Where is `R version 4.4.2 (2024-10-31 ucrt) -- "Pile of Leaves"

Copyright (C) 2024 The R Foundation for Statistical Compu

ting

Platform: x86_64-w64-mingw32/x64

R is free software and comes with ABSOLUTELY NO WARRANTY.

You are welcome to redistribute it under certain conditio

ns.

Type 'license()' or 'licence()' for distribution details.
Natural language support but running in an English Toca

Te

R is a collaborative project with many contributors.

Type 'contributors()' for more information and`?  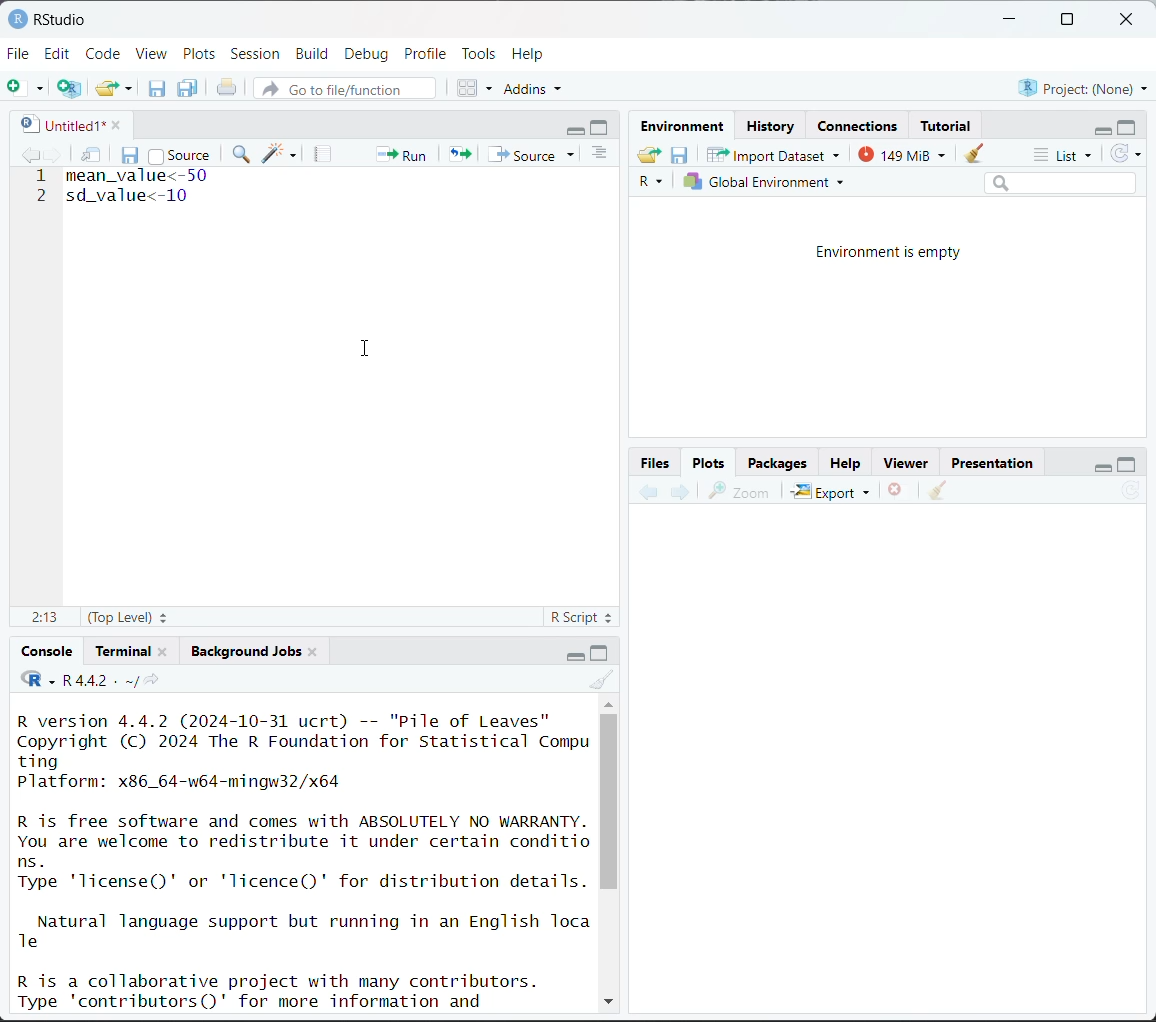 R version 4.4.2 (2024-10-31 ucrt) -- "Pile of Leaves"

Copyright (C) 2024 The R Foundation for Statistical Compu

ting

Platform: x86_64-w64-mingw32/x64

R is free software and comes with ABSOLUTELY NO WARRANTY.

You are welcome to redistribute it under certain conditio

ns.

Type 'license()' or 'licence()' for distribution details.
Natural language support but running in an English Toca

Te

R is a collaborative project with many contributors.

Type 'contributors()' for more information and is located at coordinates (305, 859).